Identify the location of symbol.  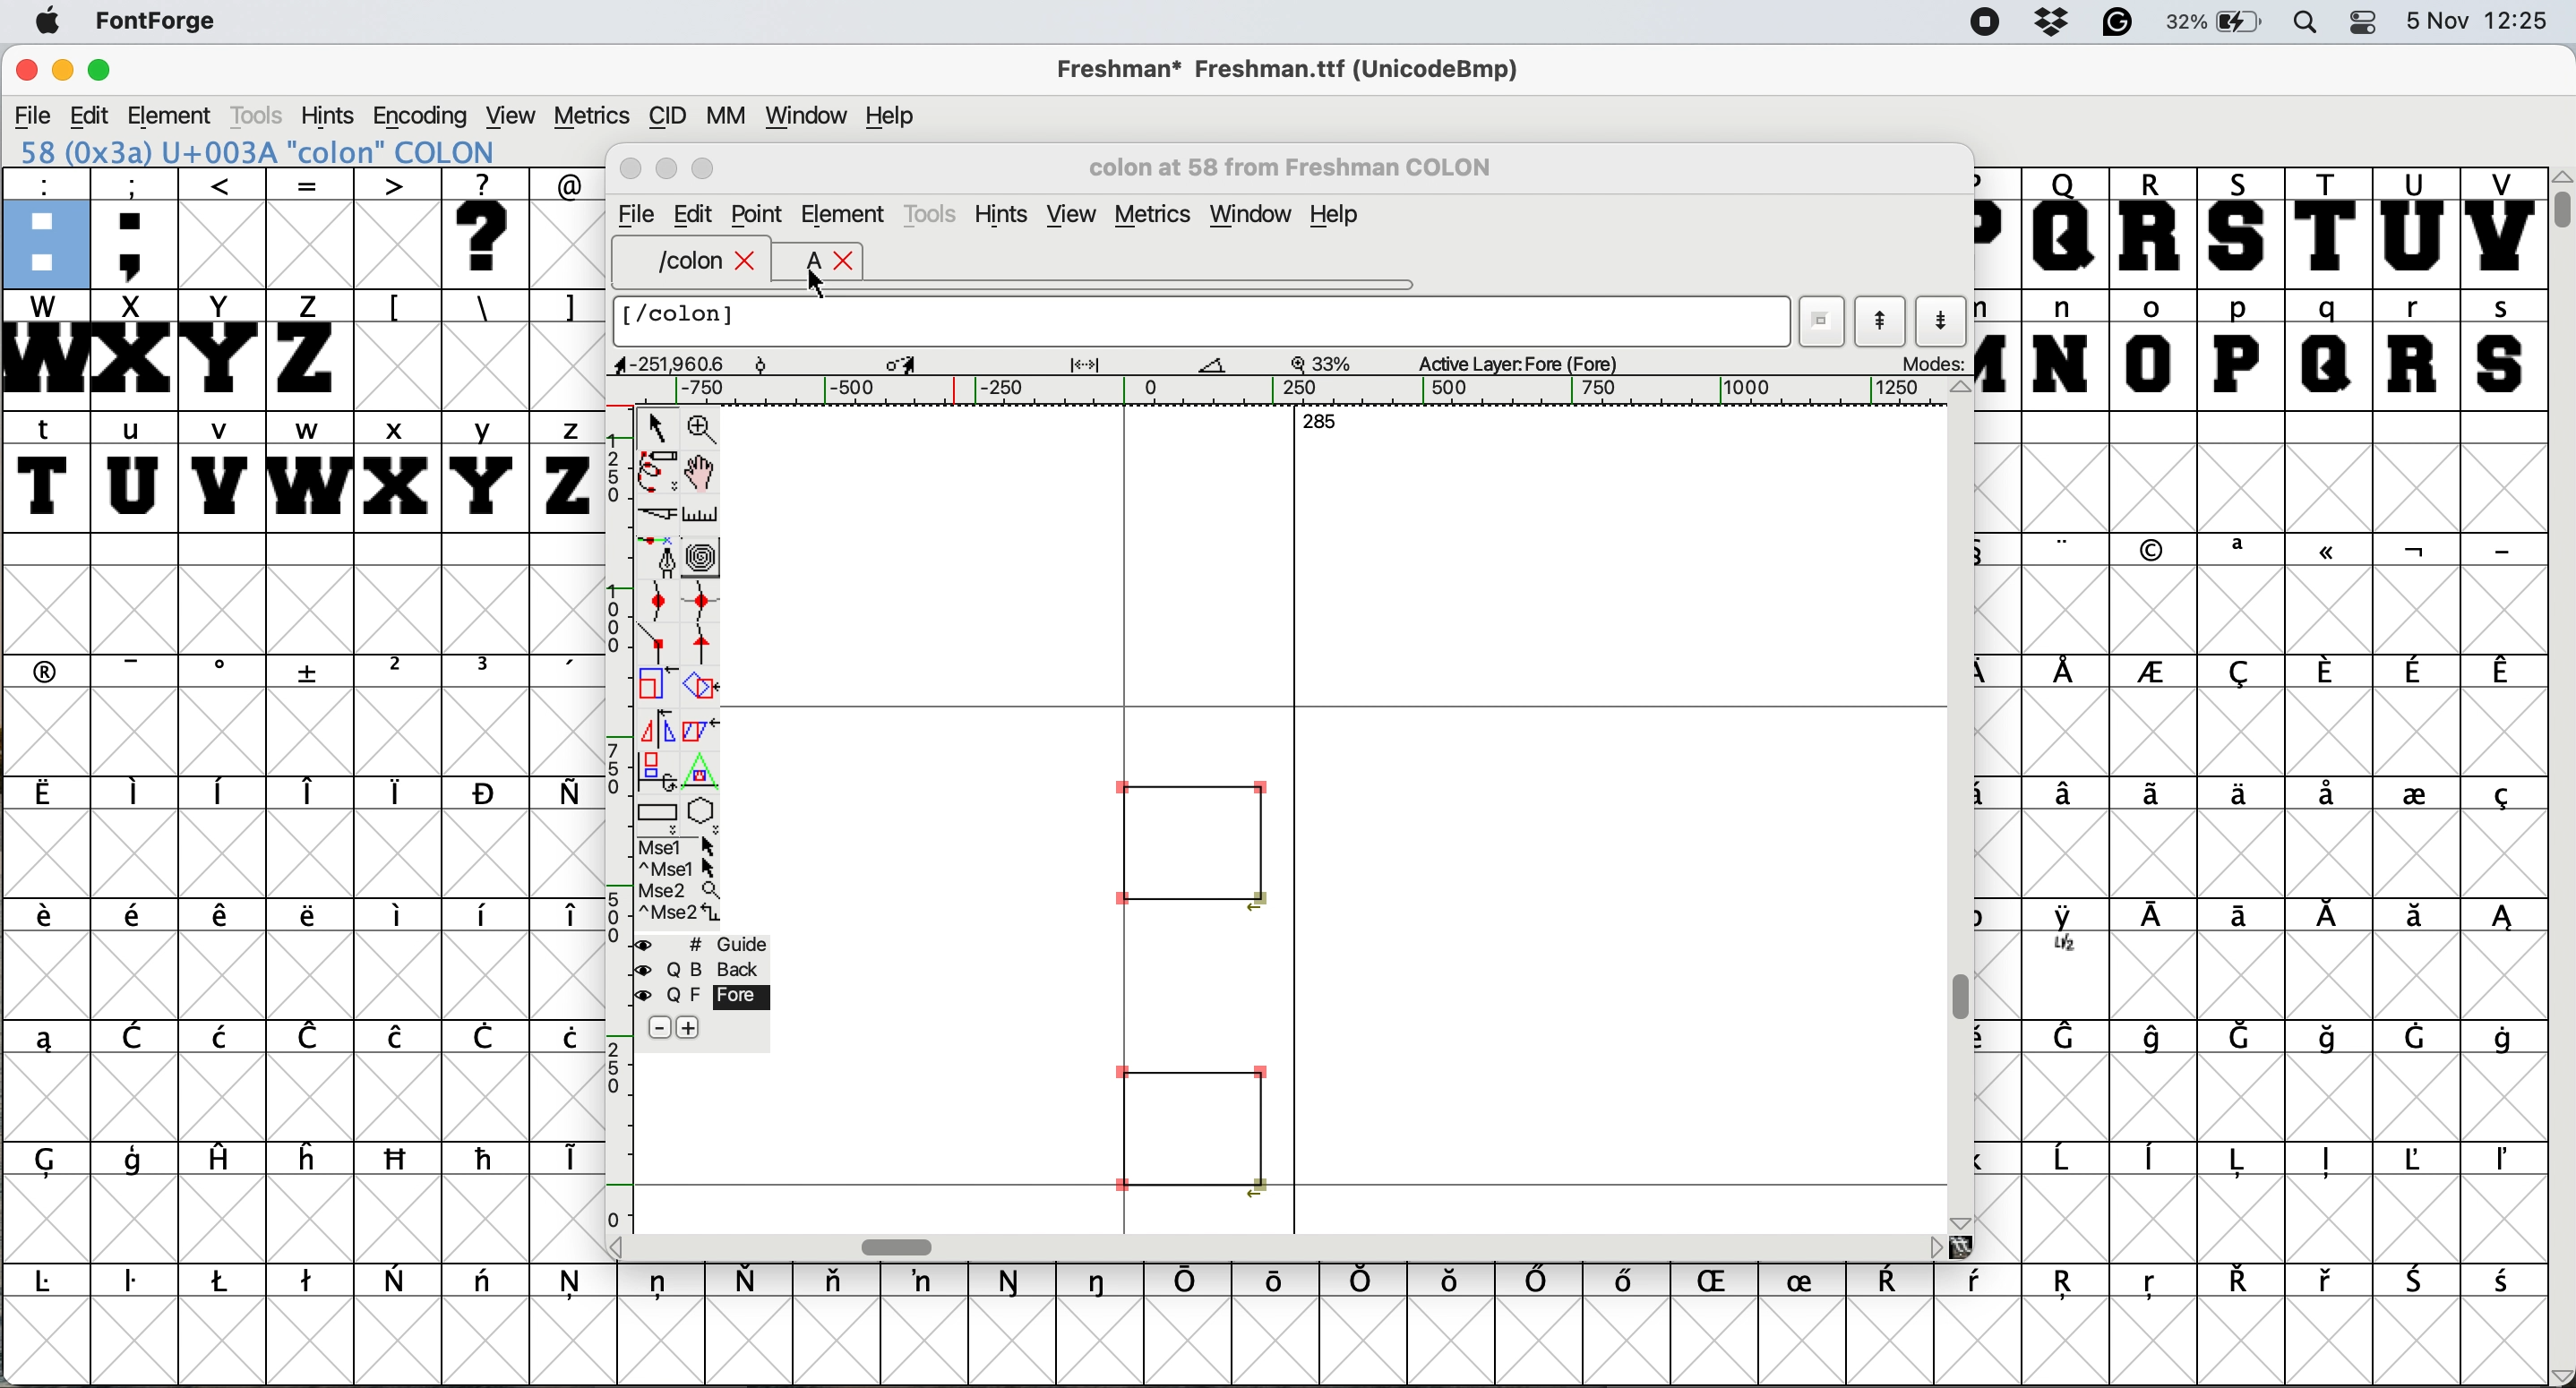
(2248, 918).